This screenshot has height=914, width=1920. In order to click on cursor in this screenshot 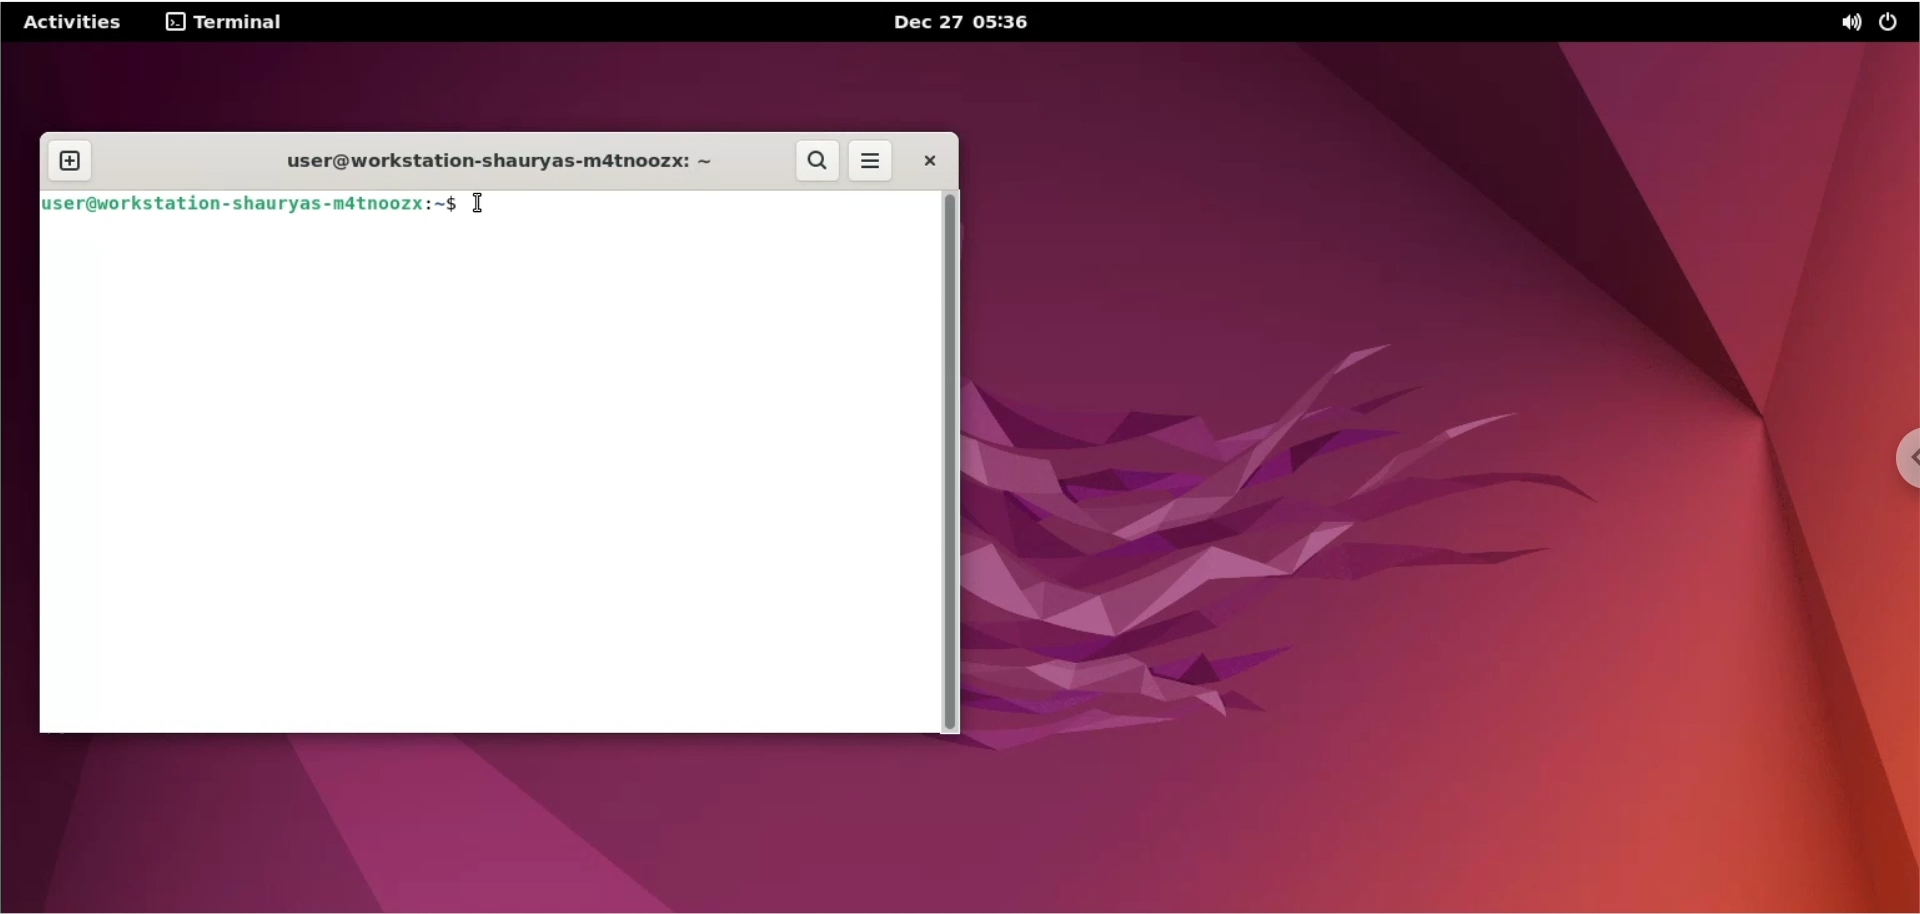, I will do `click(484, 204)`.